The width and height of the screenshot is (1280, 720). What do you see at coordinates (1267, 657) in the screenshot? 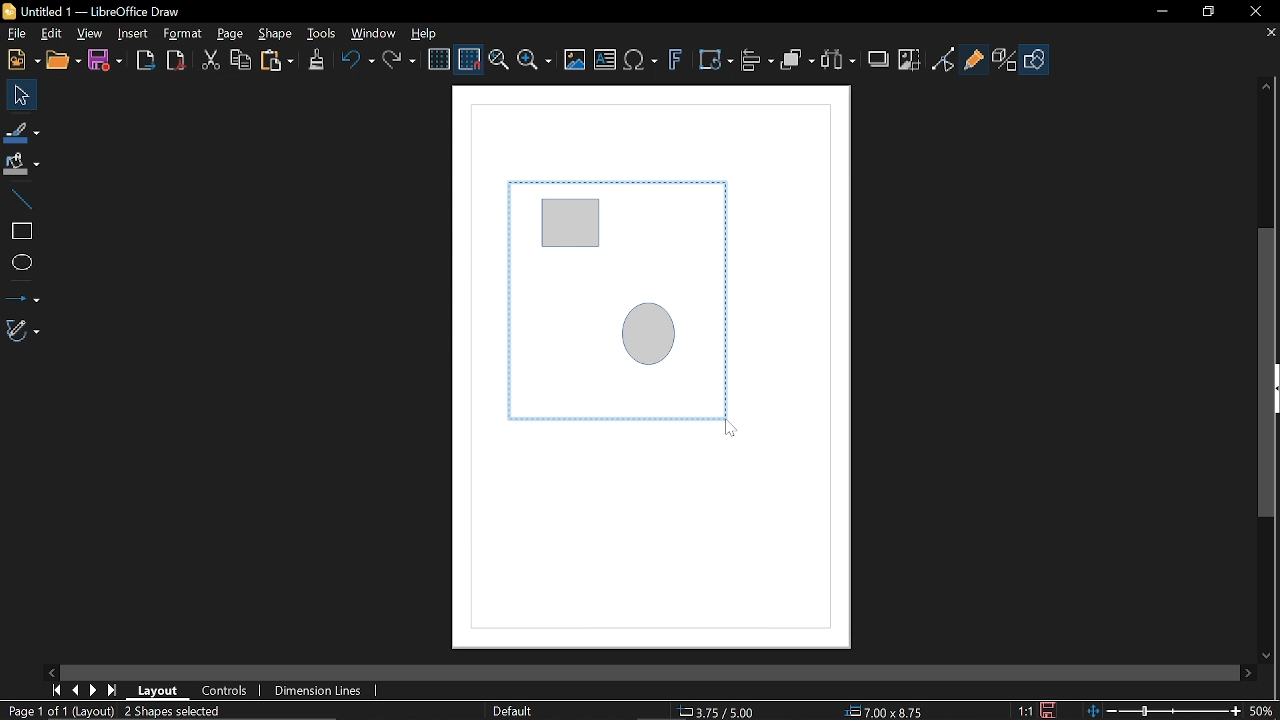
I see `Move down` at bounding box center [1267, 657].